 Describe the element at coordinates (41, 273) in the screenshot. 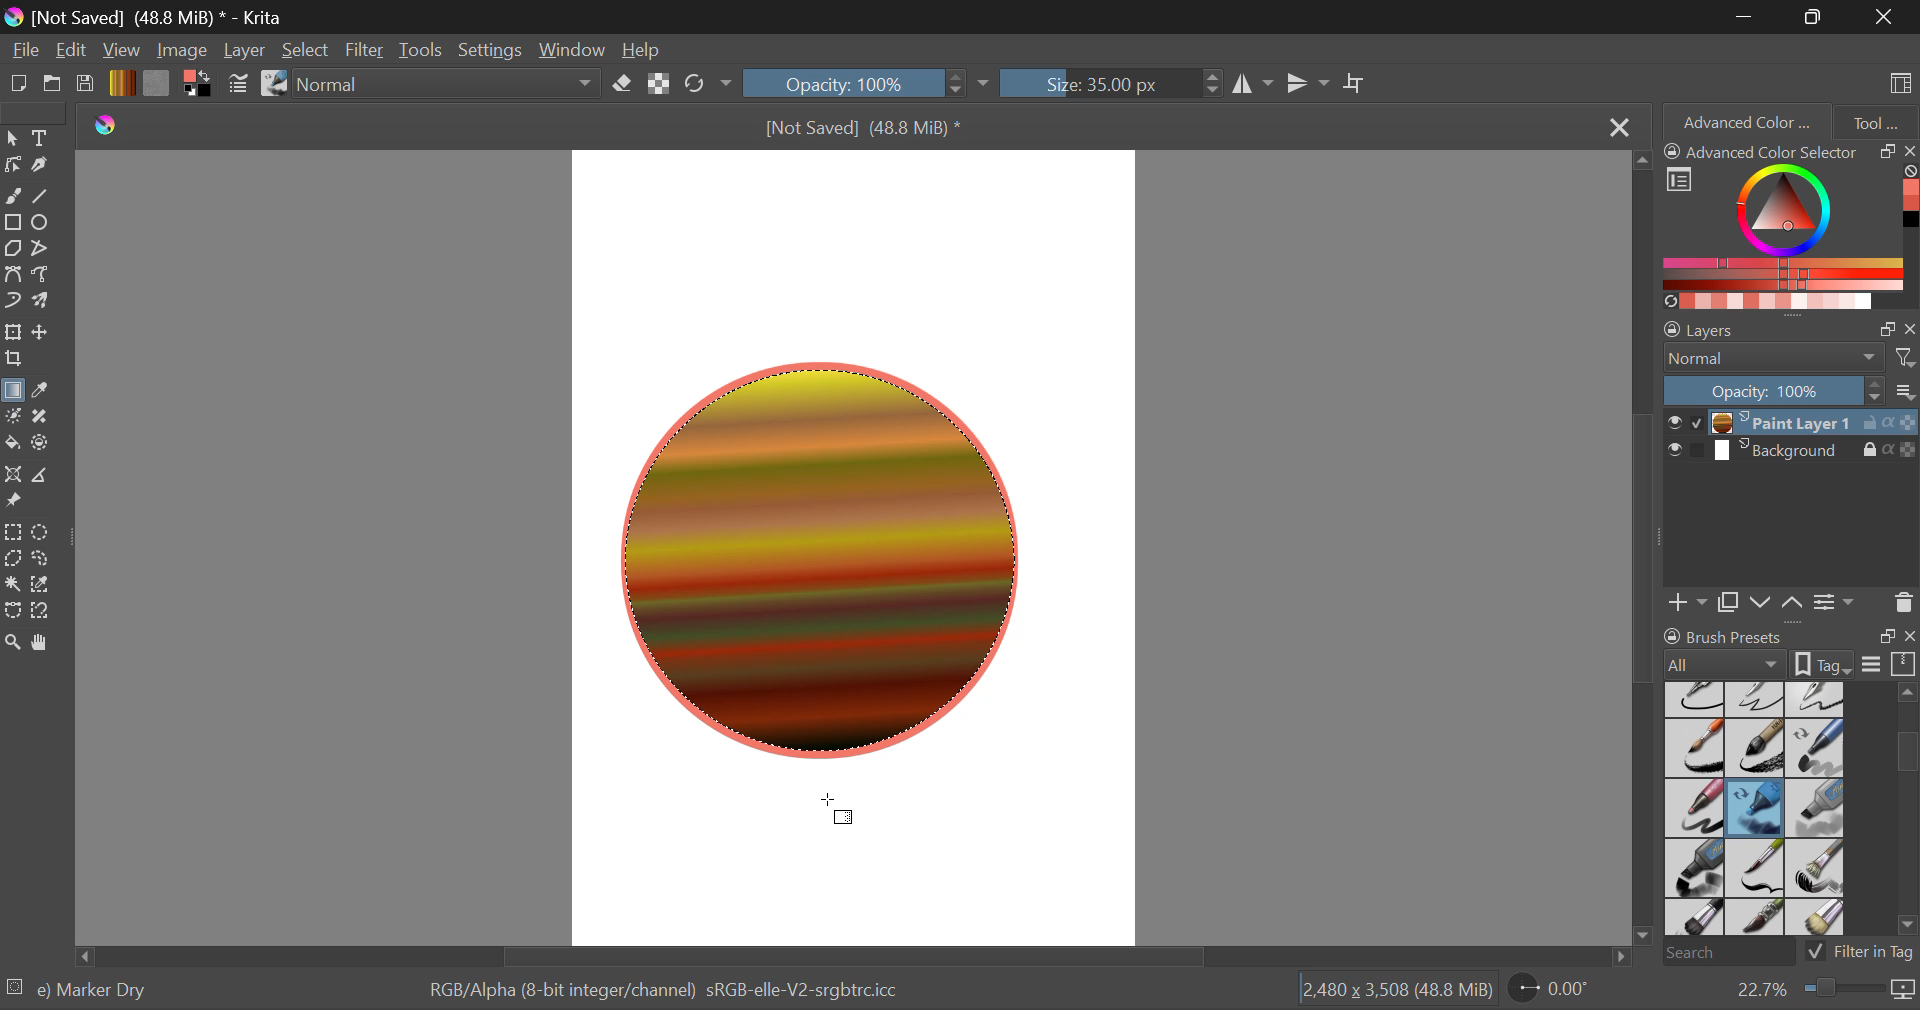

I see `Freehand Path Tool` at that location.